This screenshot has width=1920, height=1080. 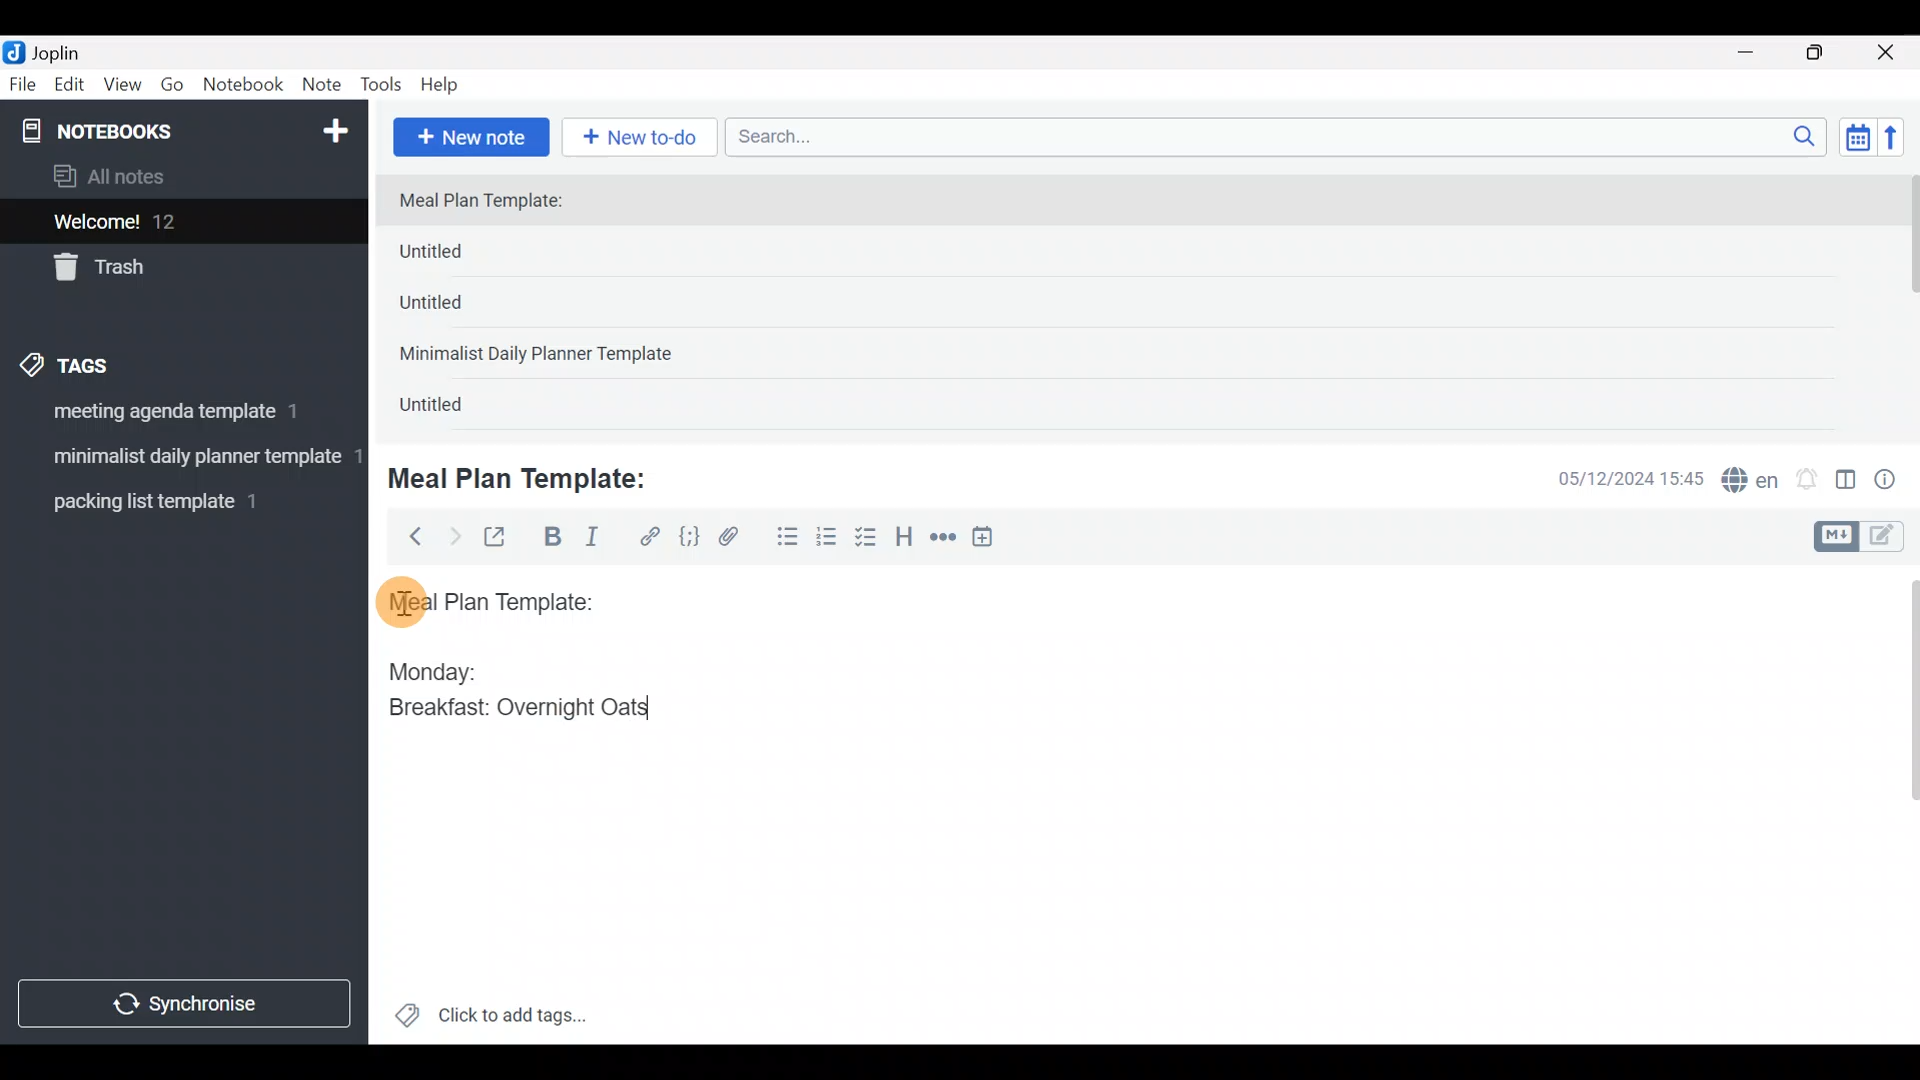 What do you see at coordinates (783, 538) in the screenshot?
I see `Bulleted list` at bounding box center [783, 538].